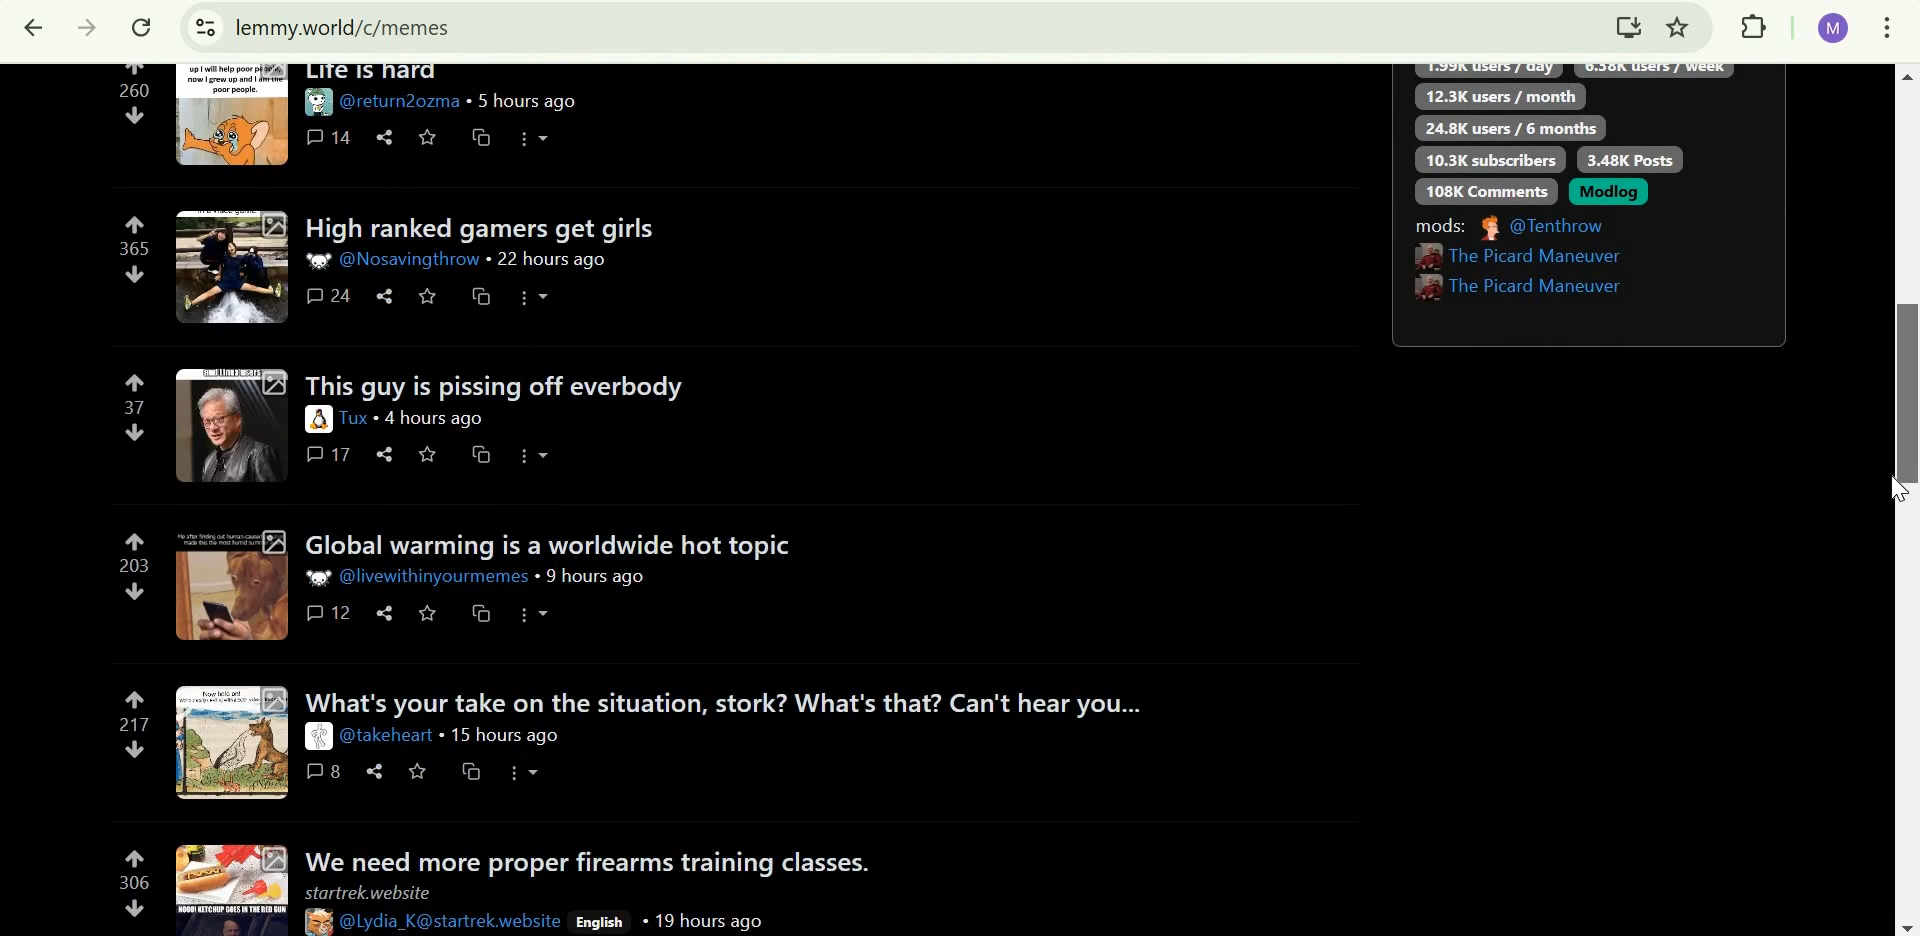 The width and height of the screenshot is (1920, 936). What do you see at coordinates (434, 577) in the screenshot?
I see `user id` at bounding box center [434, 577].